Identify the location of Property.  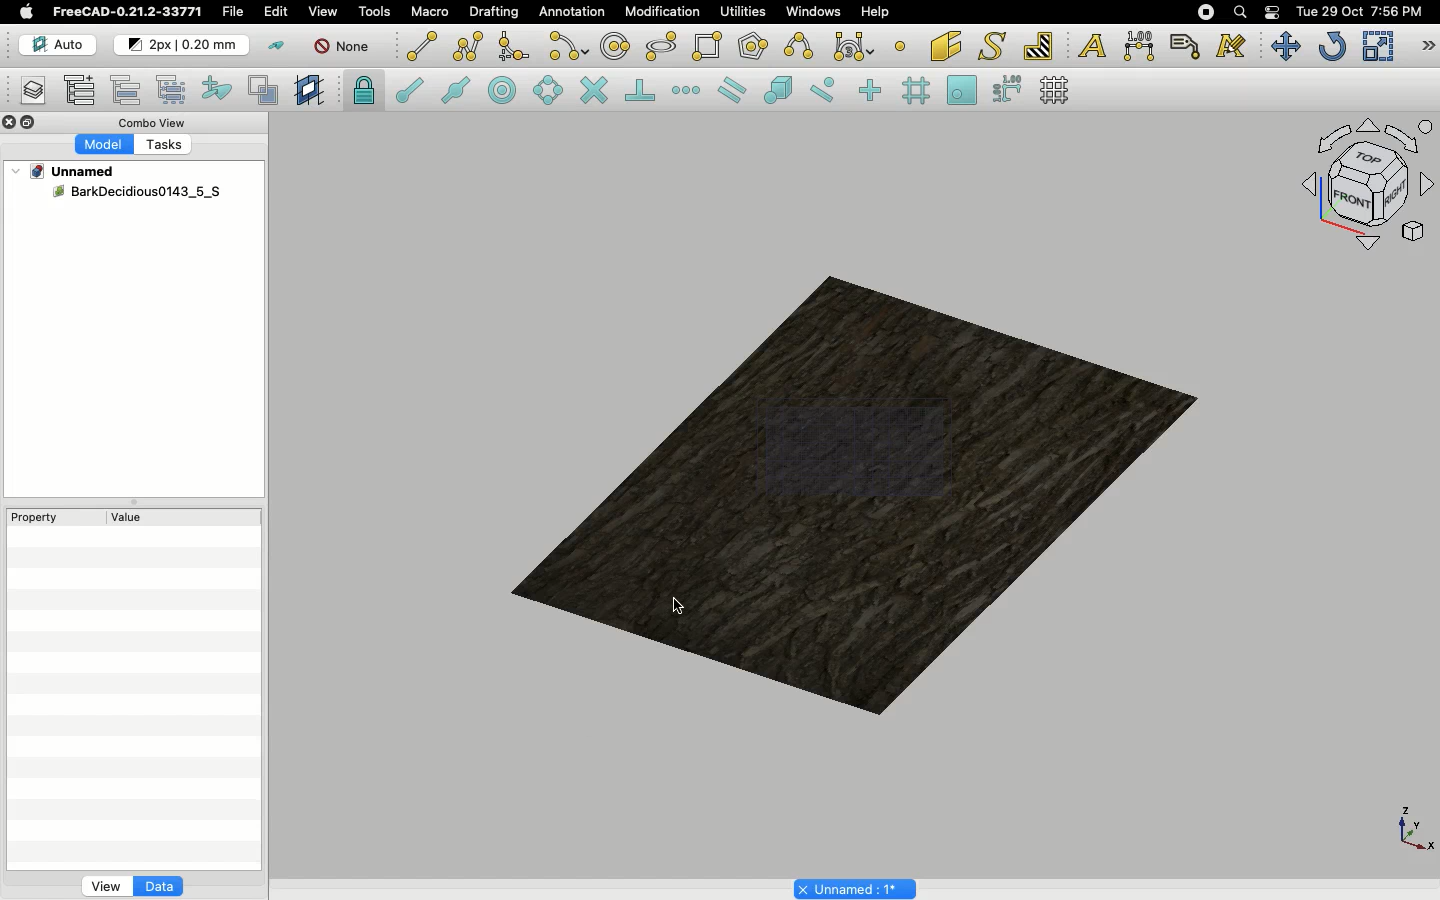
(40, 517).